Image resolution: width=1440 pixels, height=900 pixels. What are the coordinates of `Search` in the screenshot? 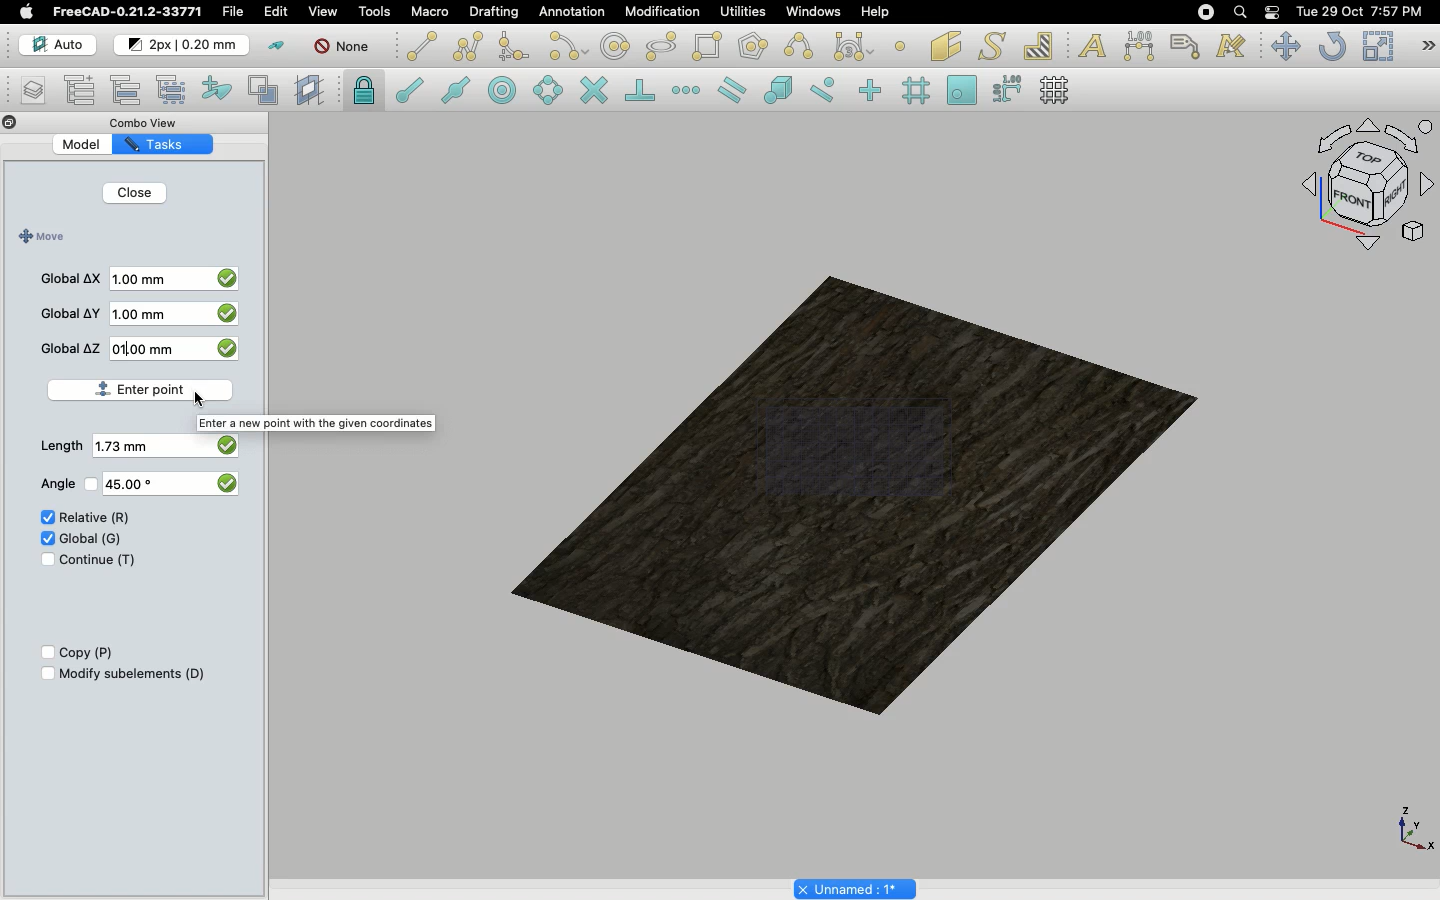 It's located at (1239, 12).